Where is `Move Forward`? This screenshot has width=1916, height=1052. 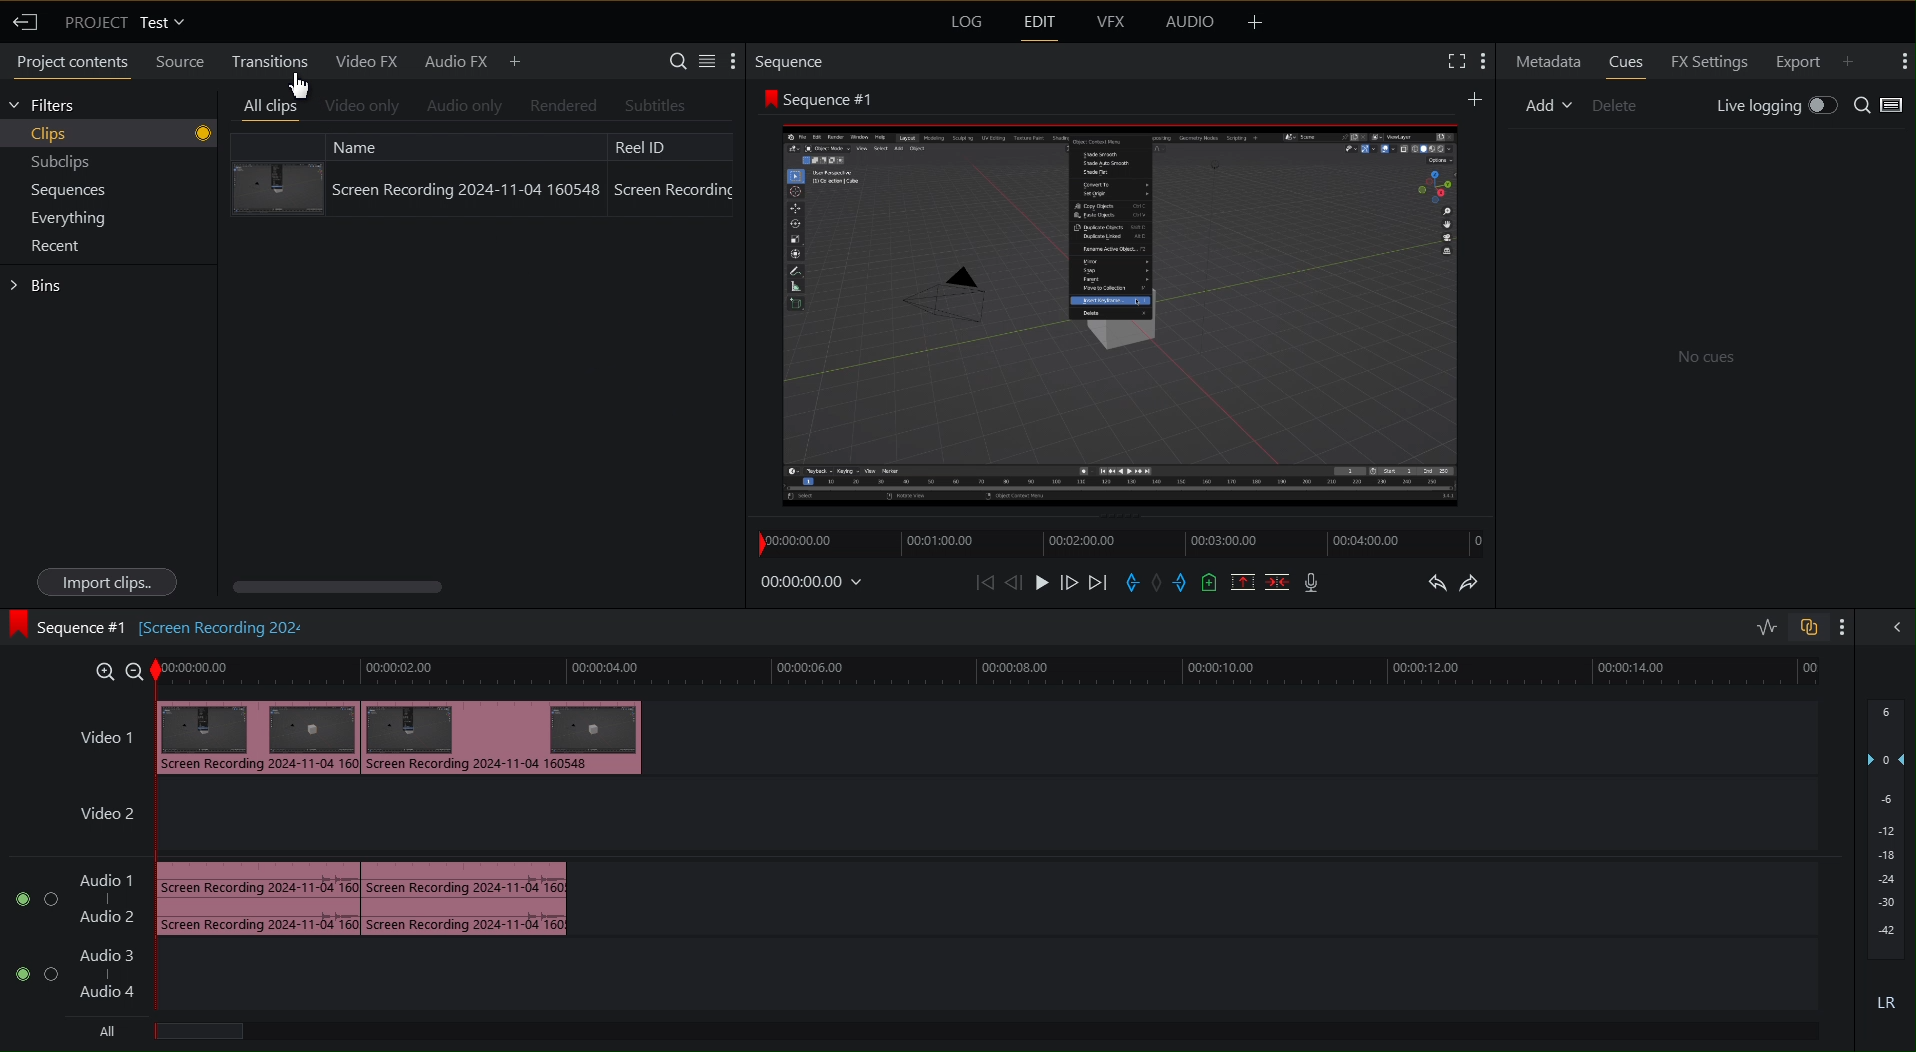
Move Forward is located at coordinates (1069, 583).